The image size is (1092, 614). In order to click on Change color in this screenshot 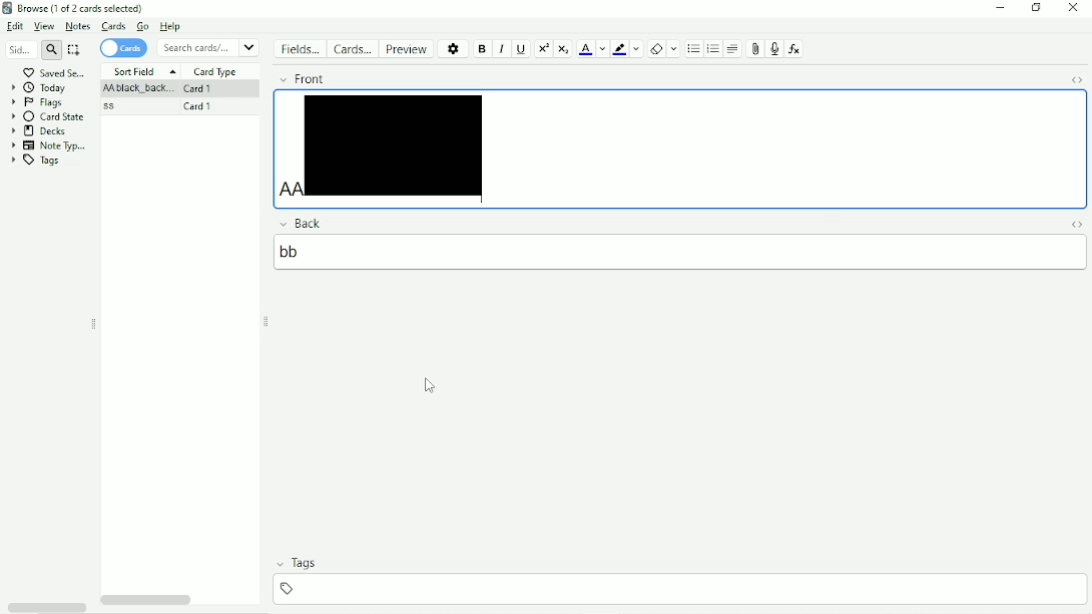, I will do `click(636, 49)`.